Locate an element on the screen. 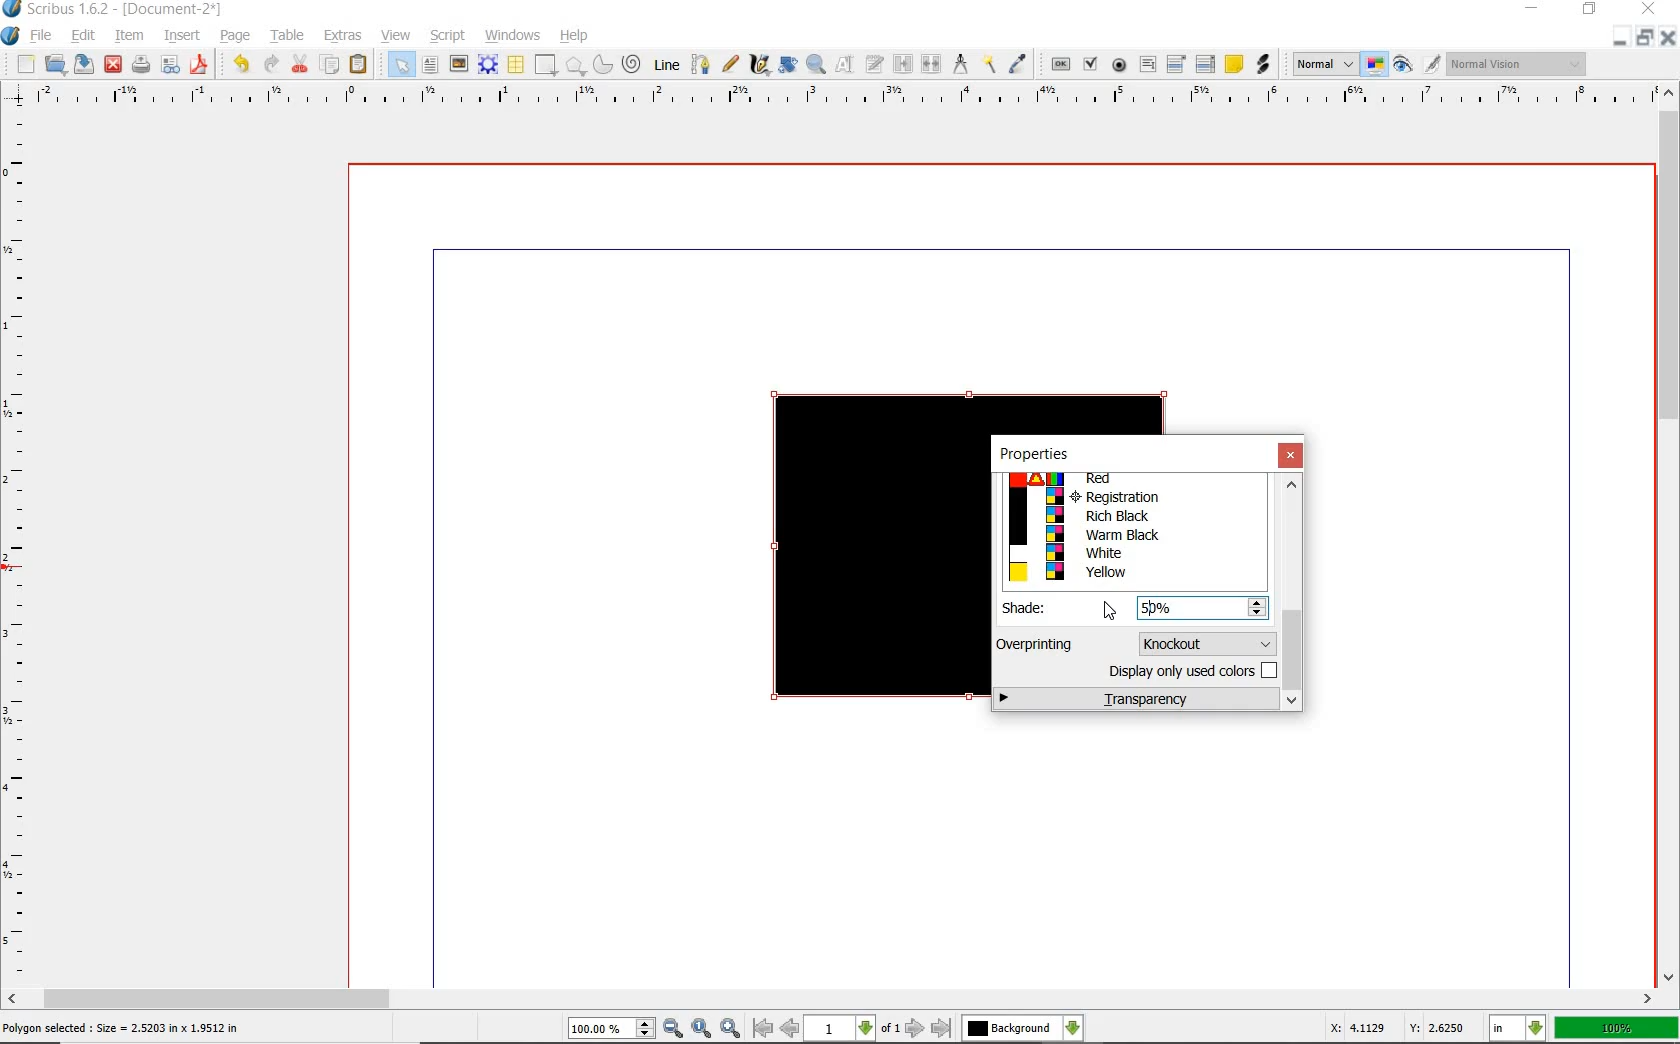 The width and height of the screenshot is (1680, 1044). preview mode is located at coordinates (1404, 67).